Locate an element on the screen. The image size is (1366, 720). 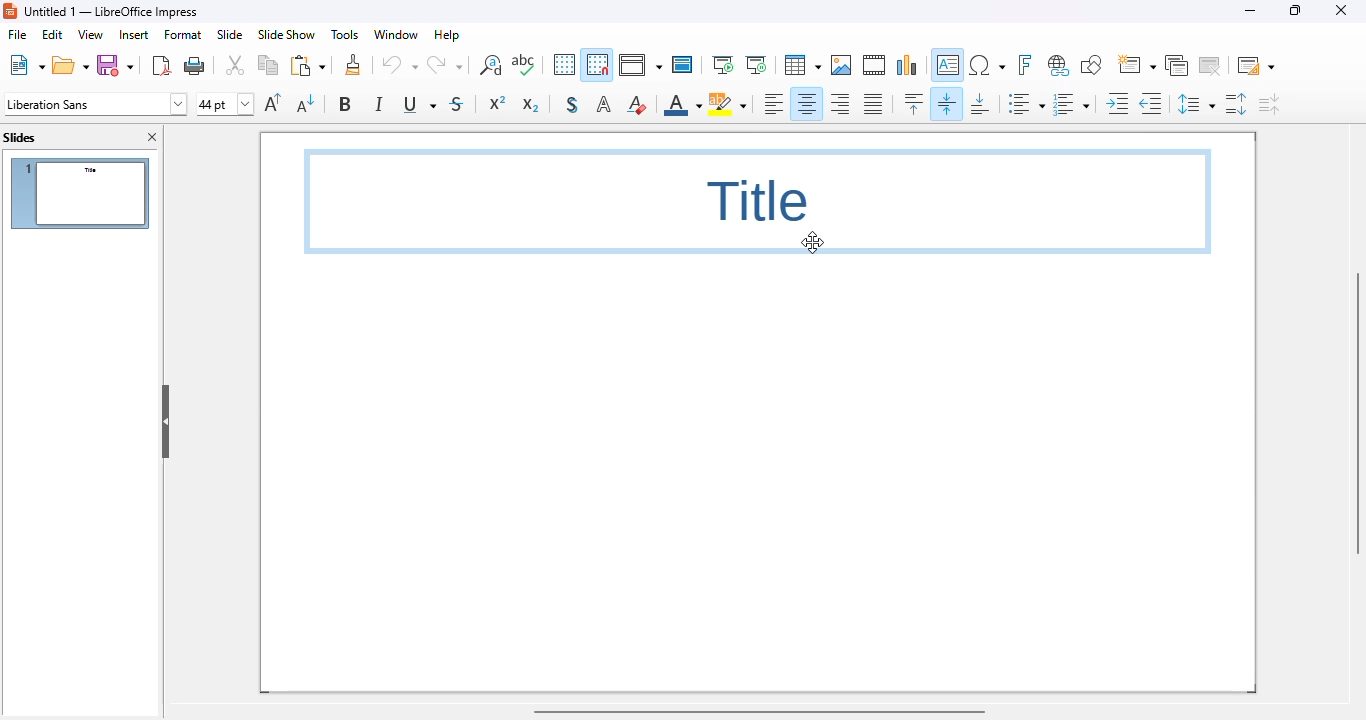
show draw functions is located at coordinates (1092, 65).